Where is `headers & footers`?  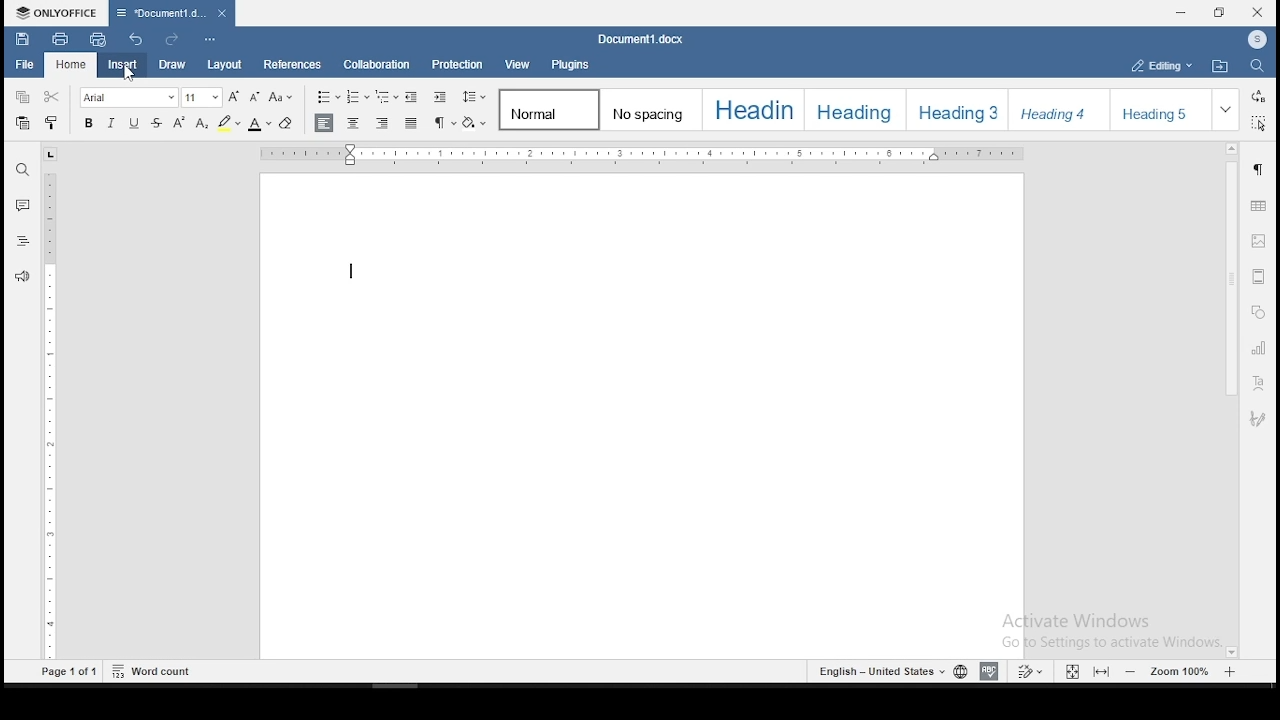
headers & footers is located at coordinates (1258, 276).